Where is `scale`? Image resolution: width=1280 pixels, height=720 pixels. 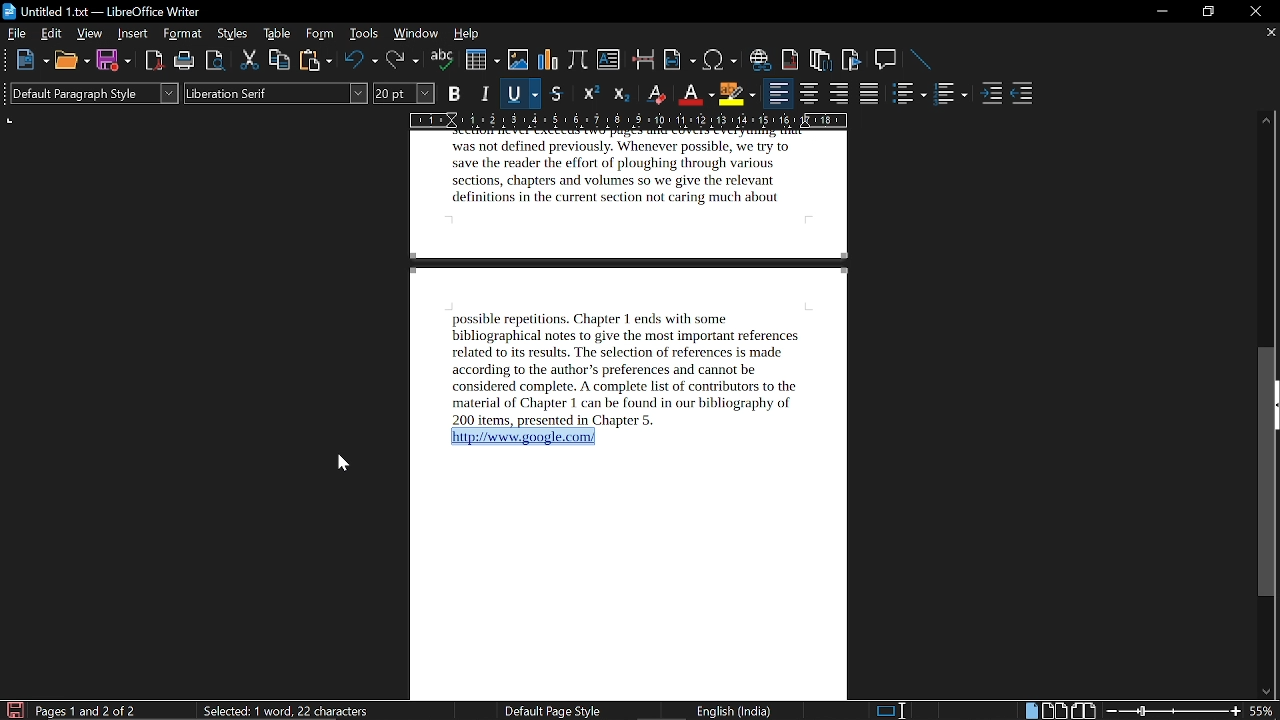 scale is located at coordinates (629, 119).